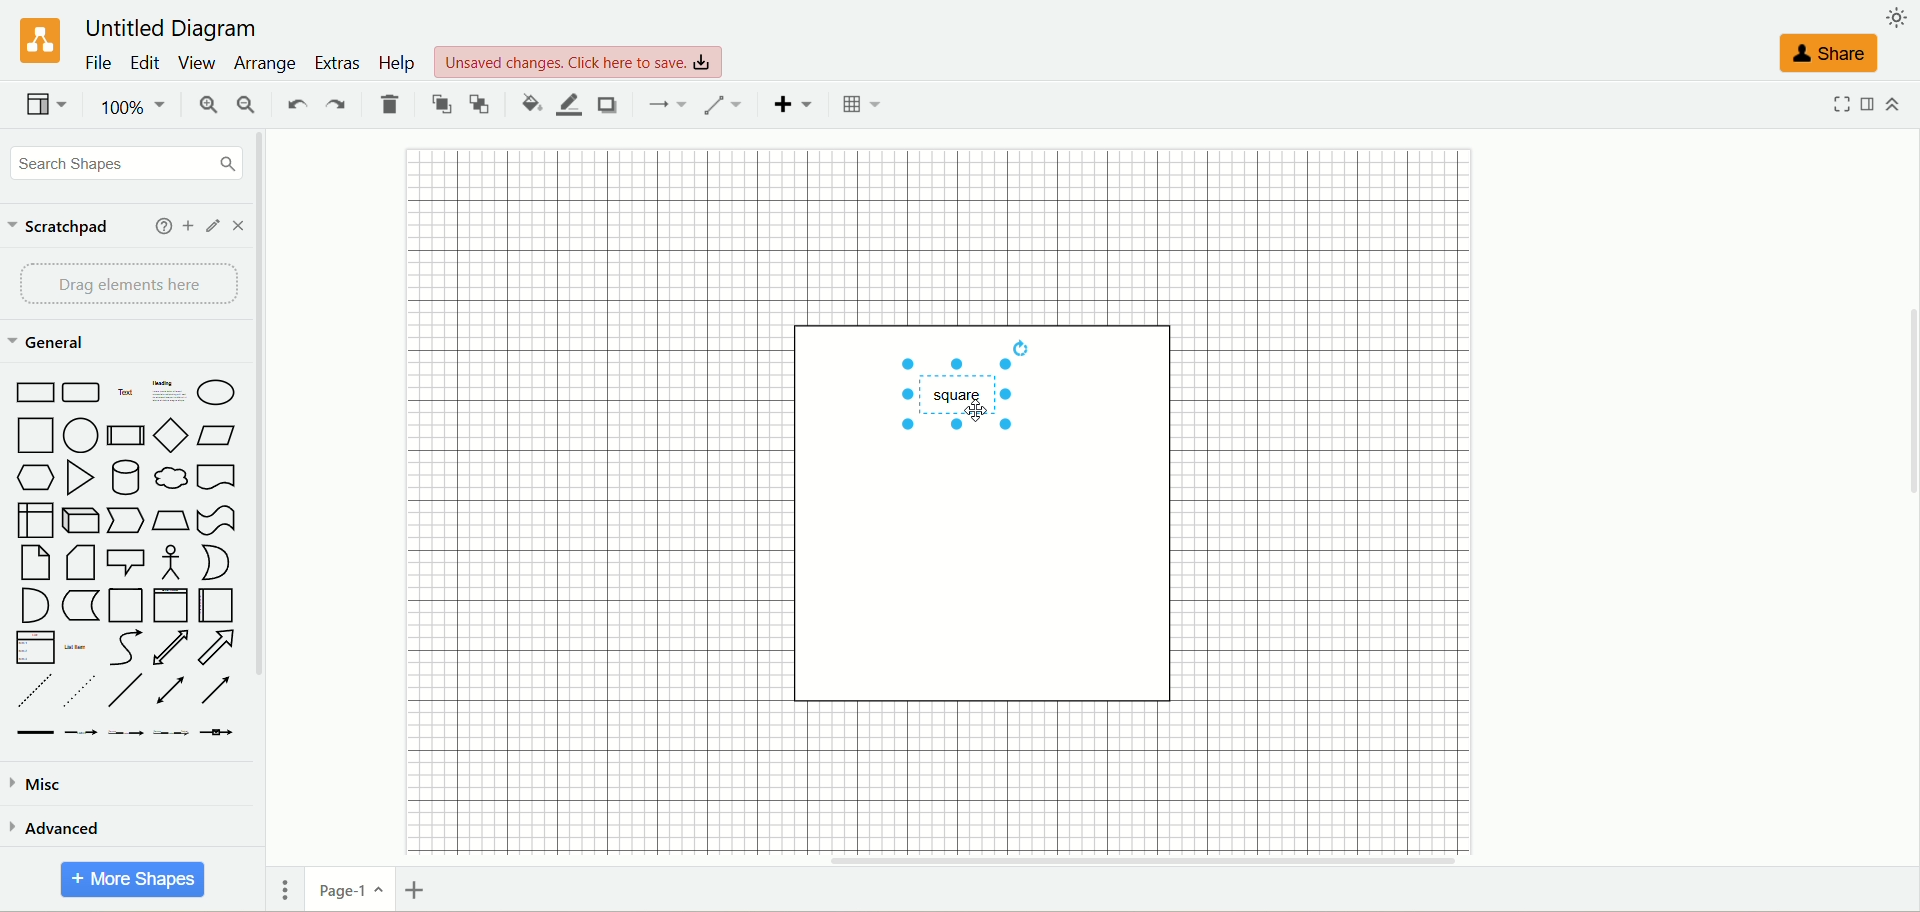 The width and height of the screenshot is (1920, 912). What do you see at coordinates (68, 231) in the screenshot?
I see `scratchpad` at bounding box center [68, 231].